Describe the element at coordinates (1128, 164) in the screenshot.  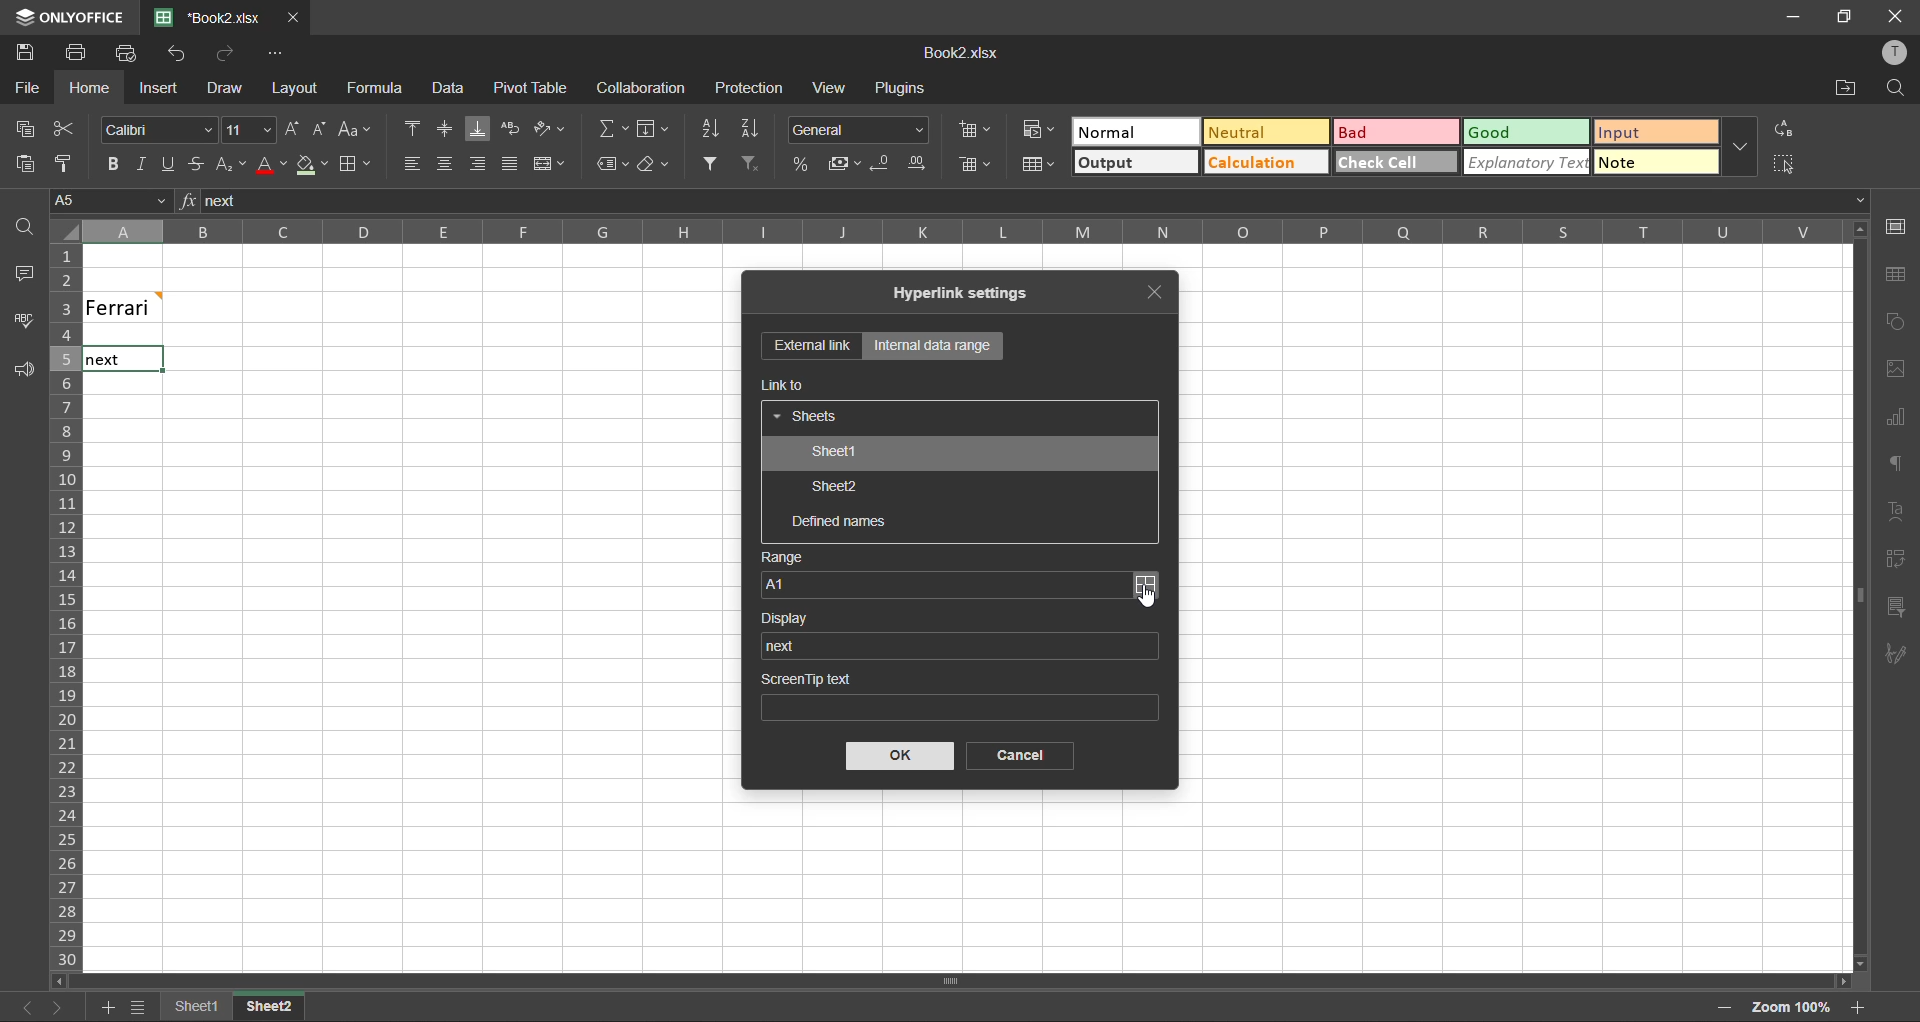
I see `output` at that location.